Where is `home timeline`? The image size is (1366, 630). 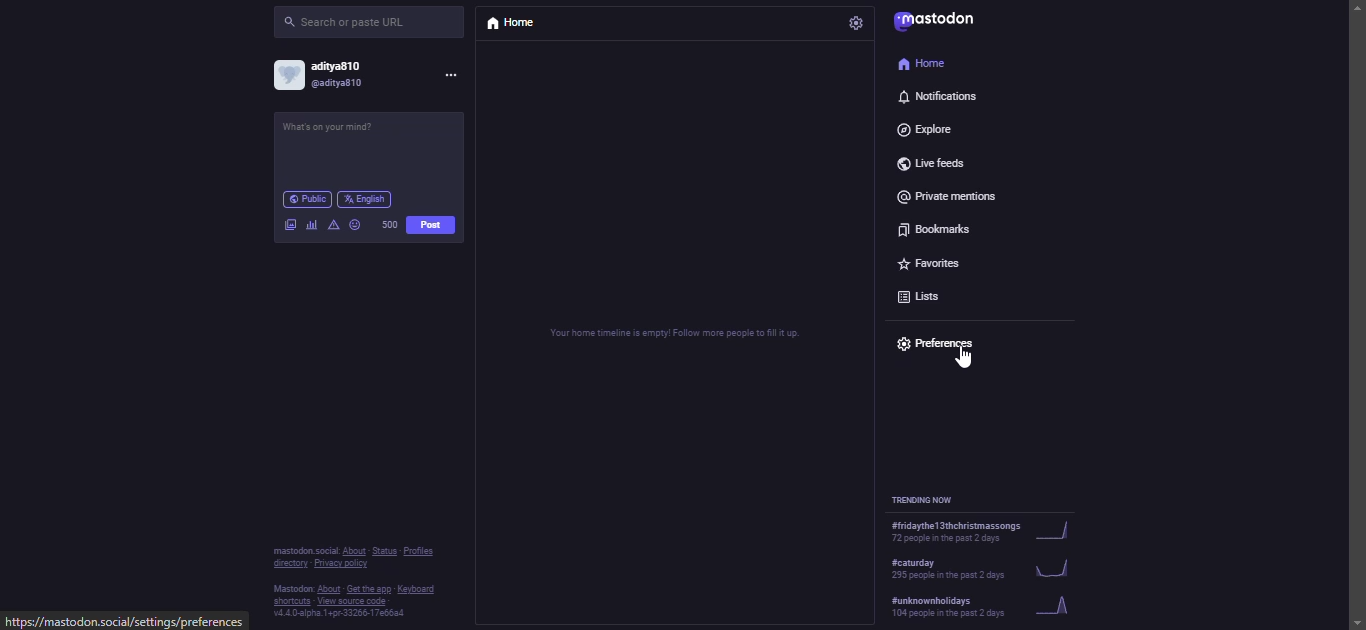 home timeline is located at coordinates (677, 331).